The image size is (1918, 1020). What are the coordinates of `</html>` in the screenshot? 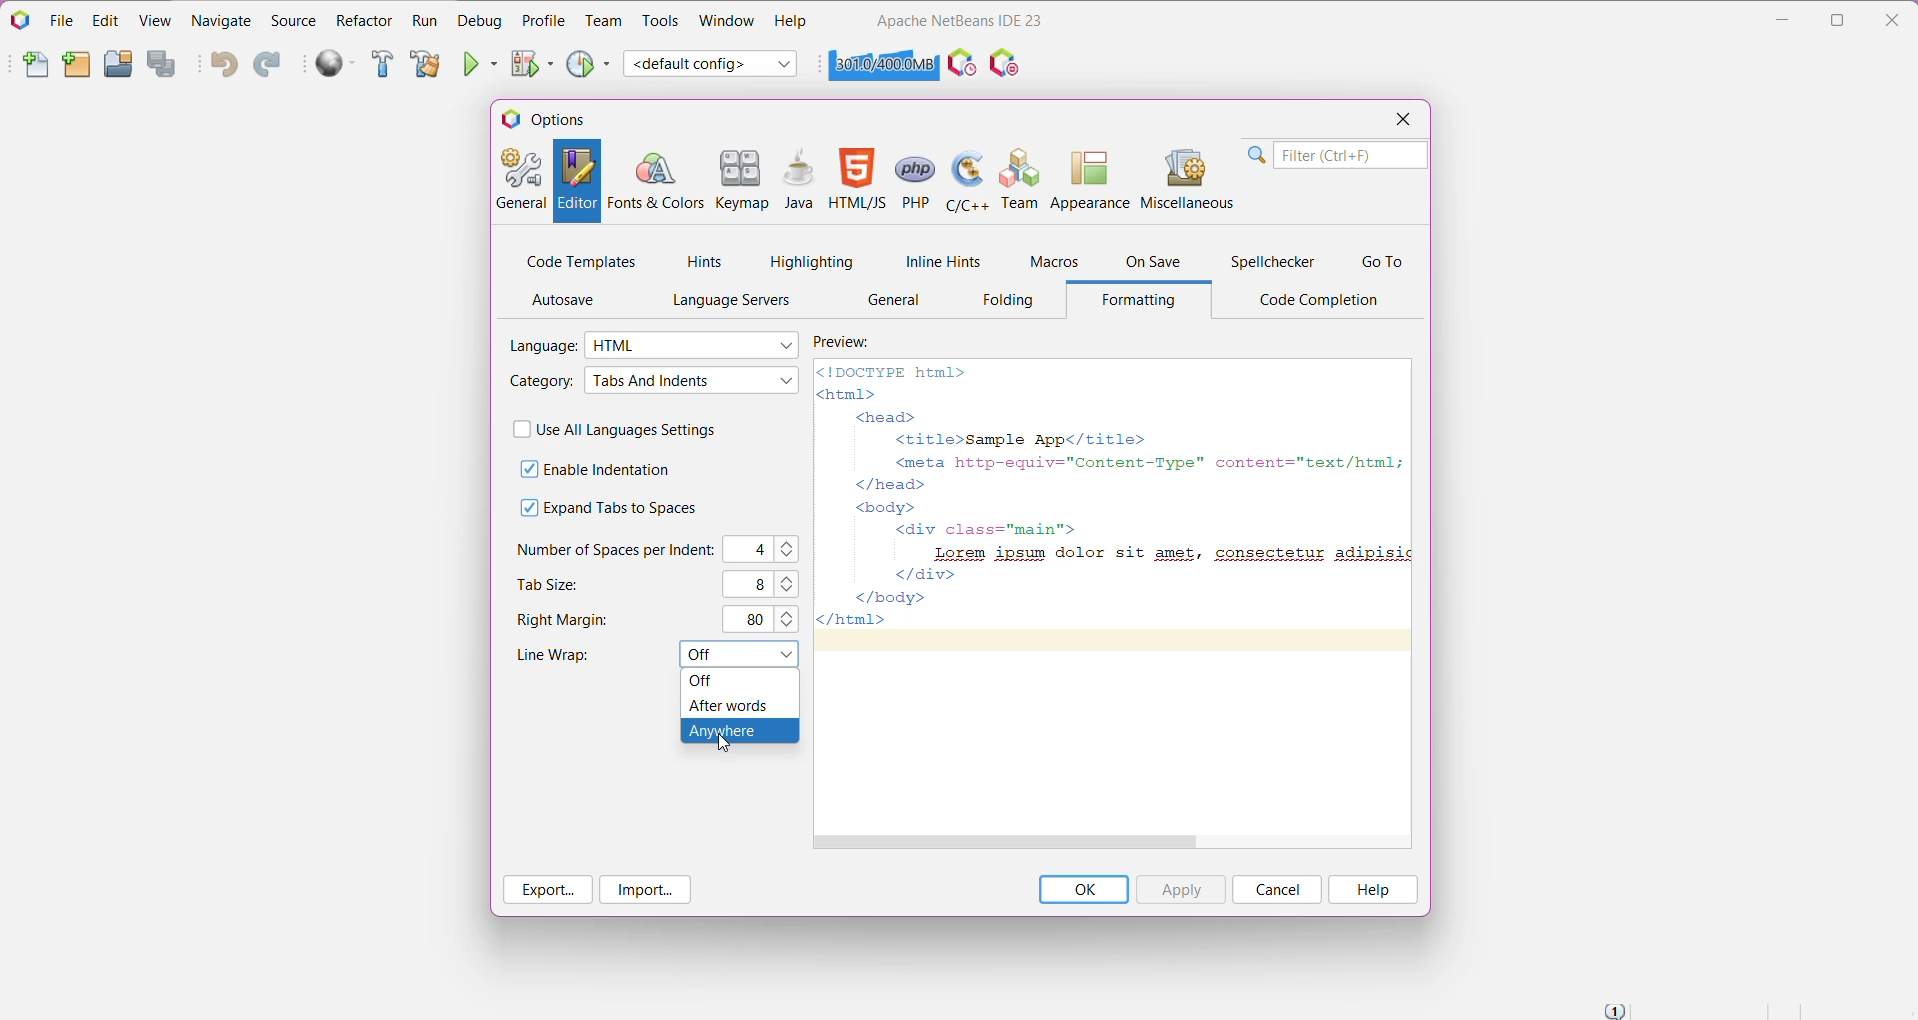 It's located at (853, 621).